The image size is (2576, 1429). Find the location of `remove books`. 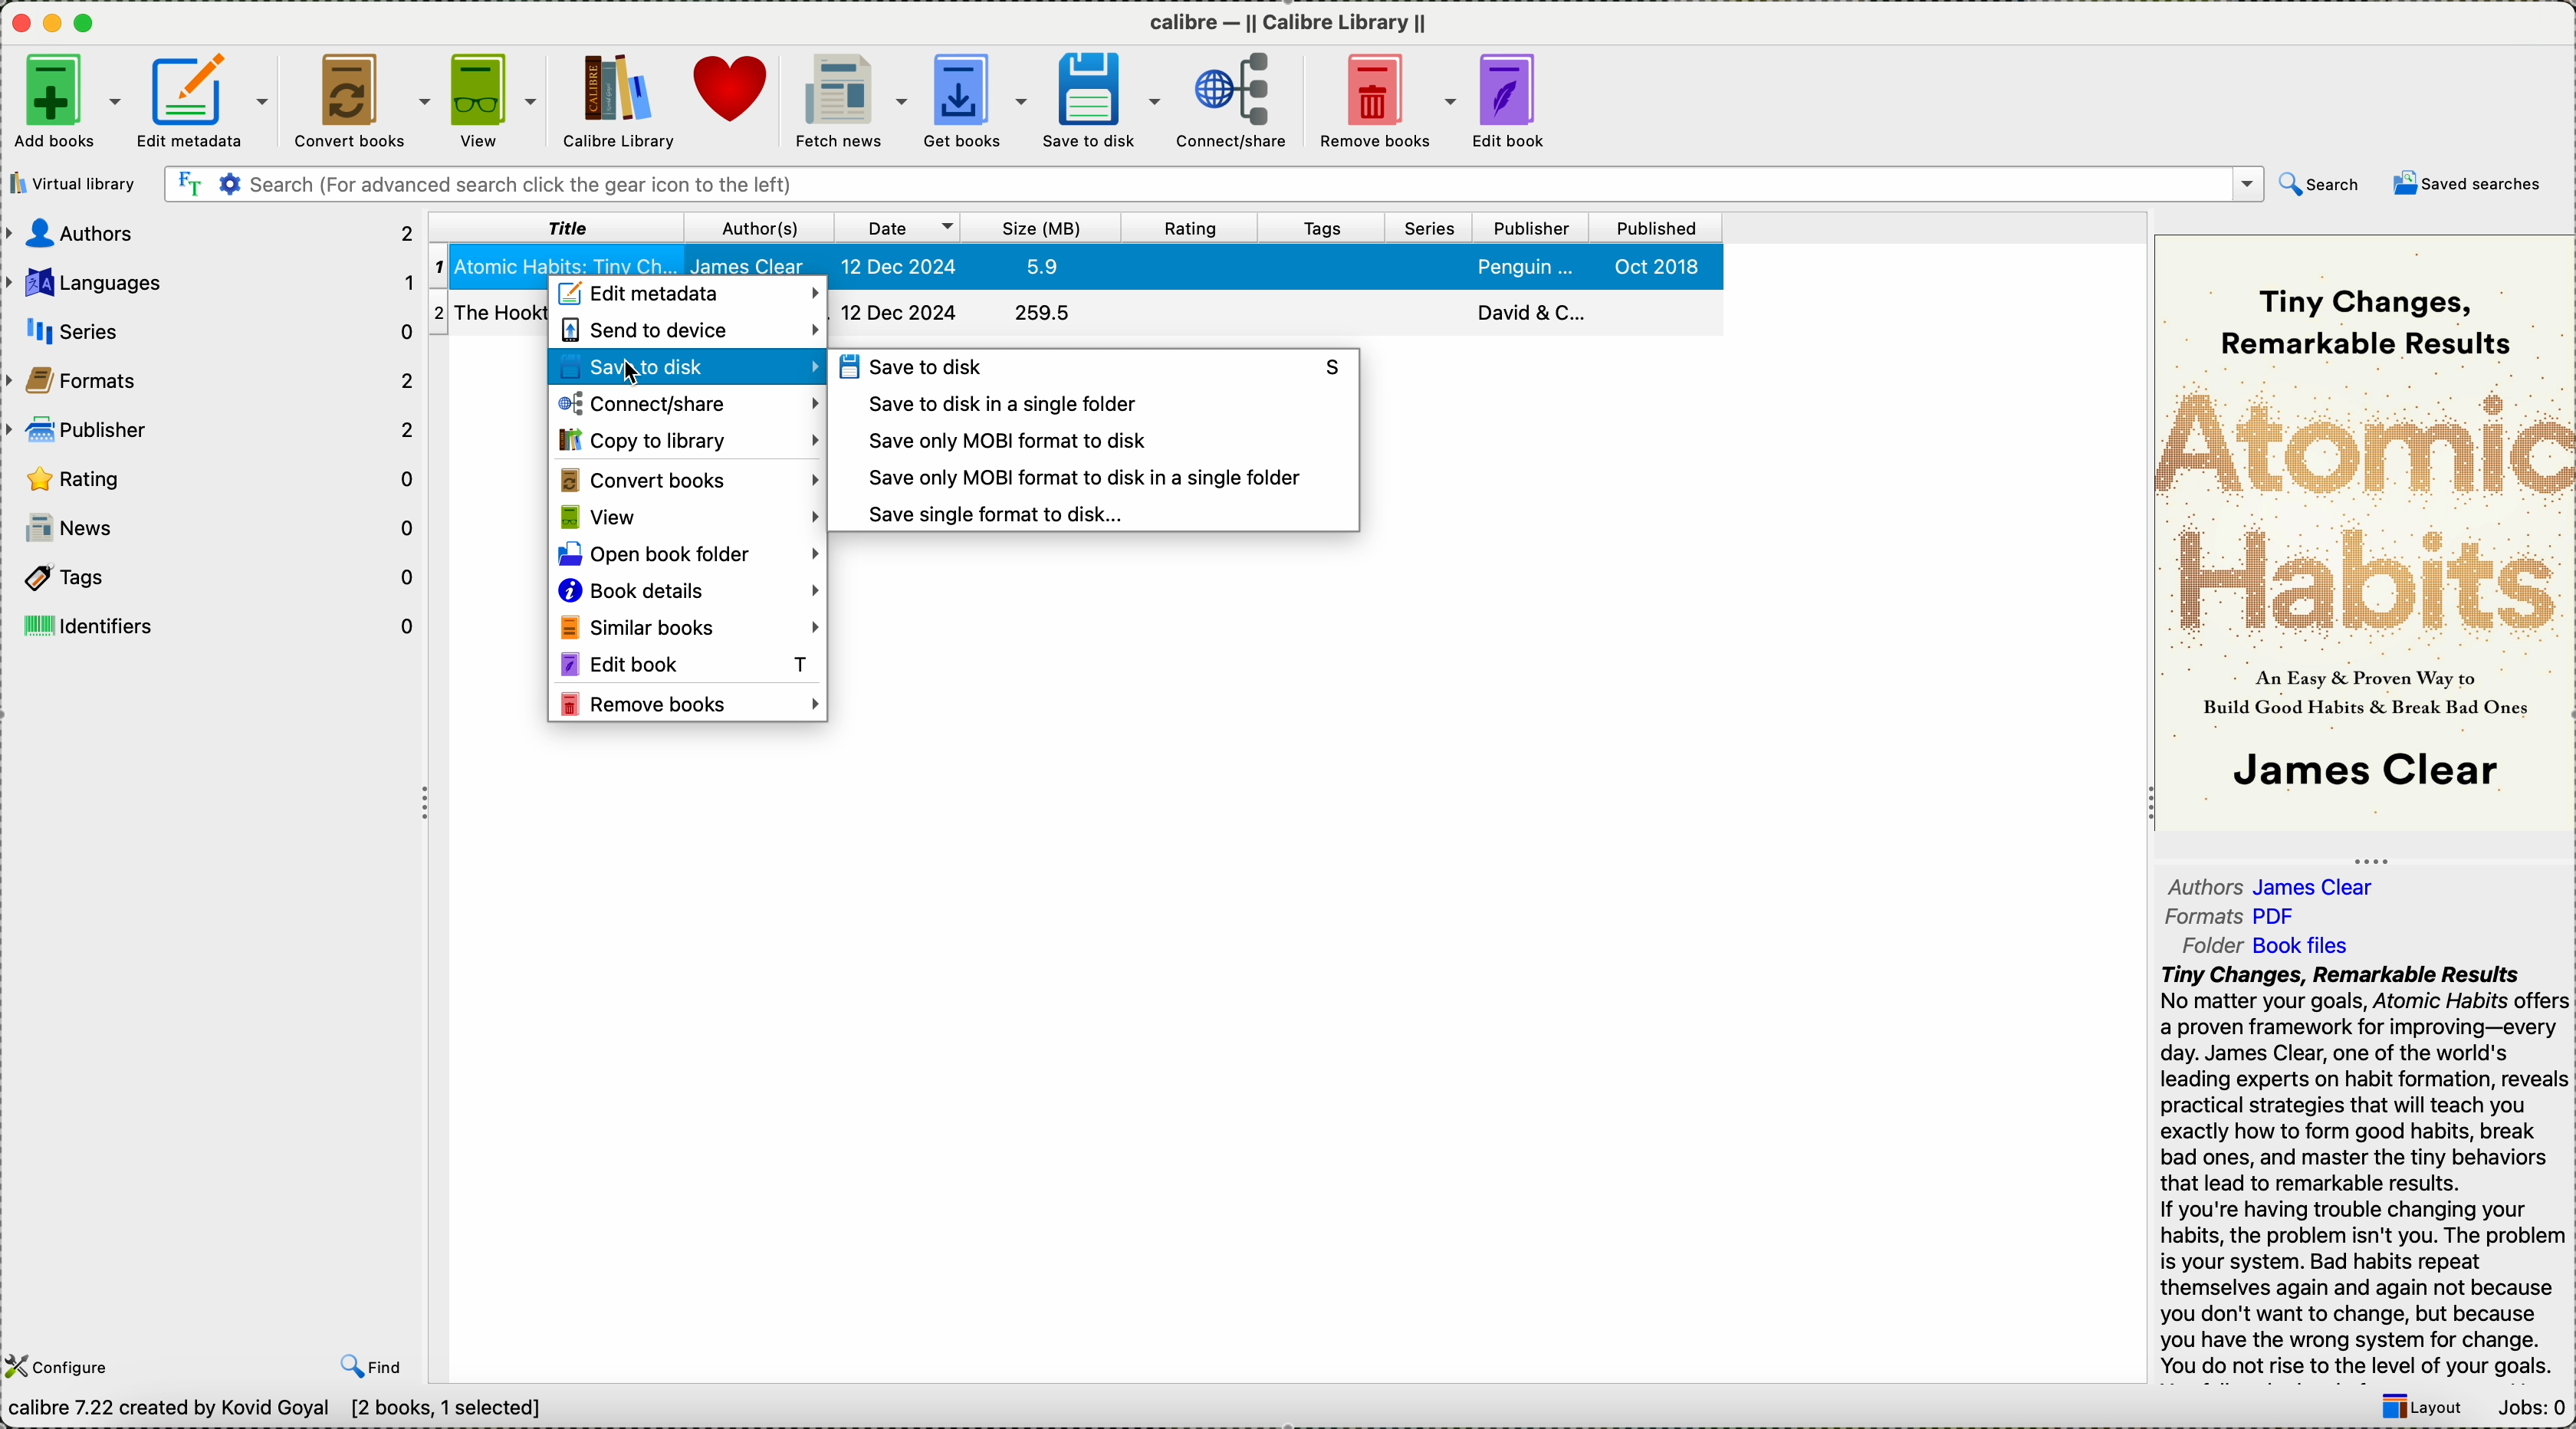

remove books is located at coordinates (691, 700).